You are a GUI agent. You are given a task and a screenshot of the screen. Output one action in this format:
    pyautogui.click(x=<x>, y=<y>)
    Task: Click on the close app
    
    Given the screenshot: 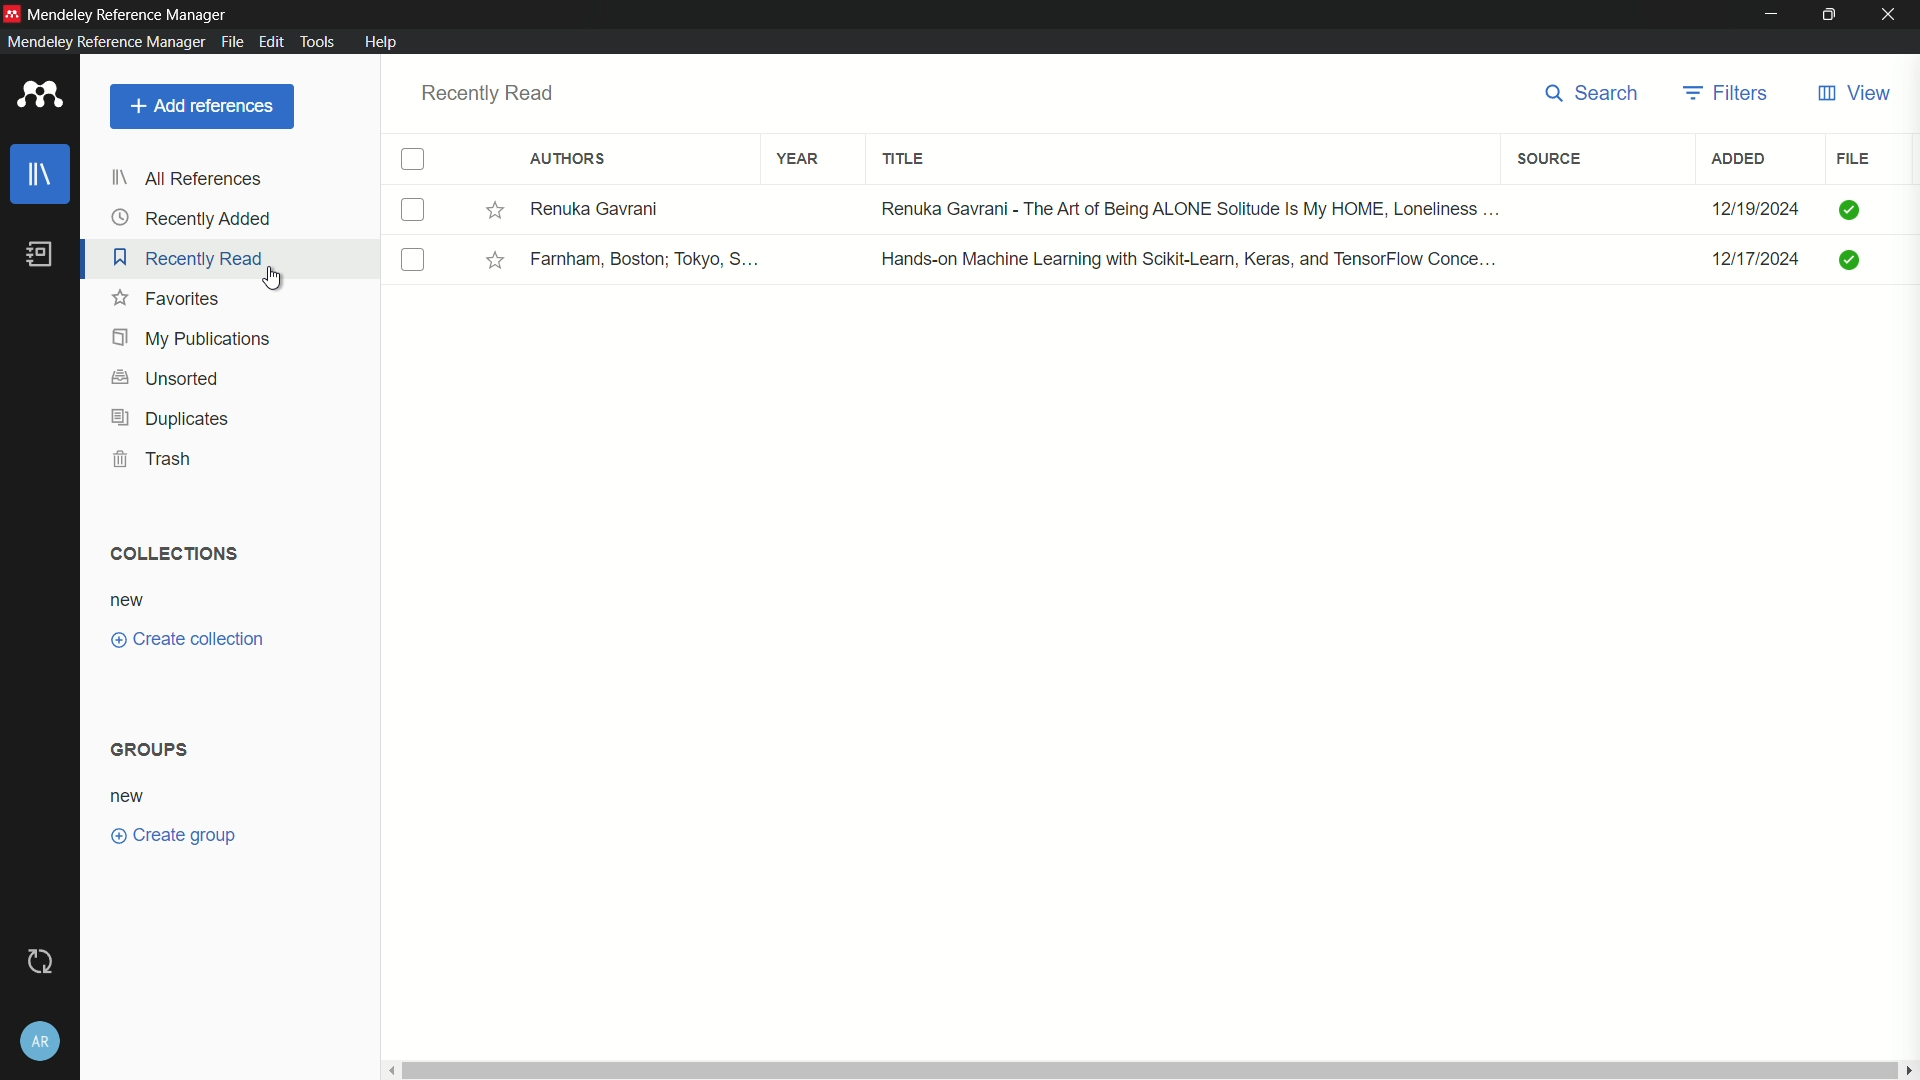 What is the action you would take?
    pyautogui.click(x=1889, y=13)
    